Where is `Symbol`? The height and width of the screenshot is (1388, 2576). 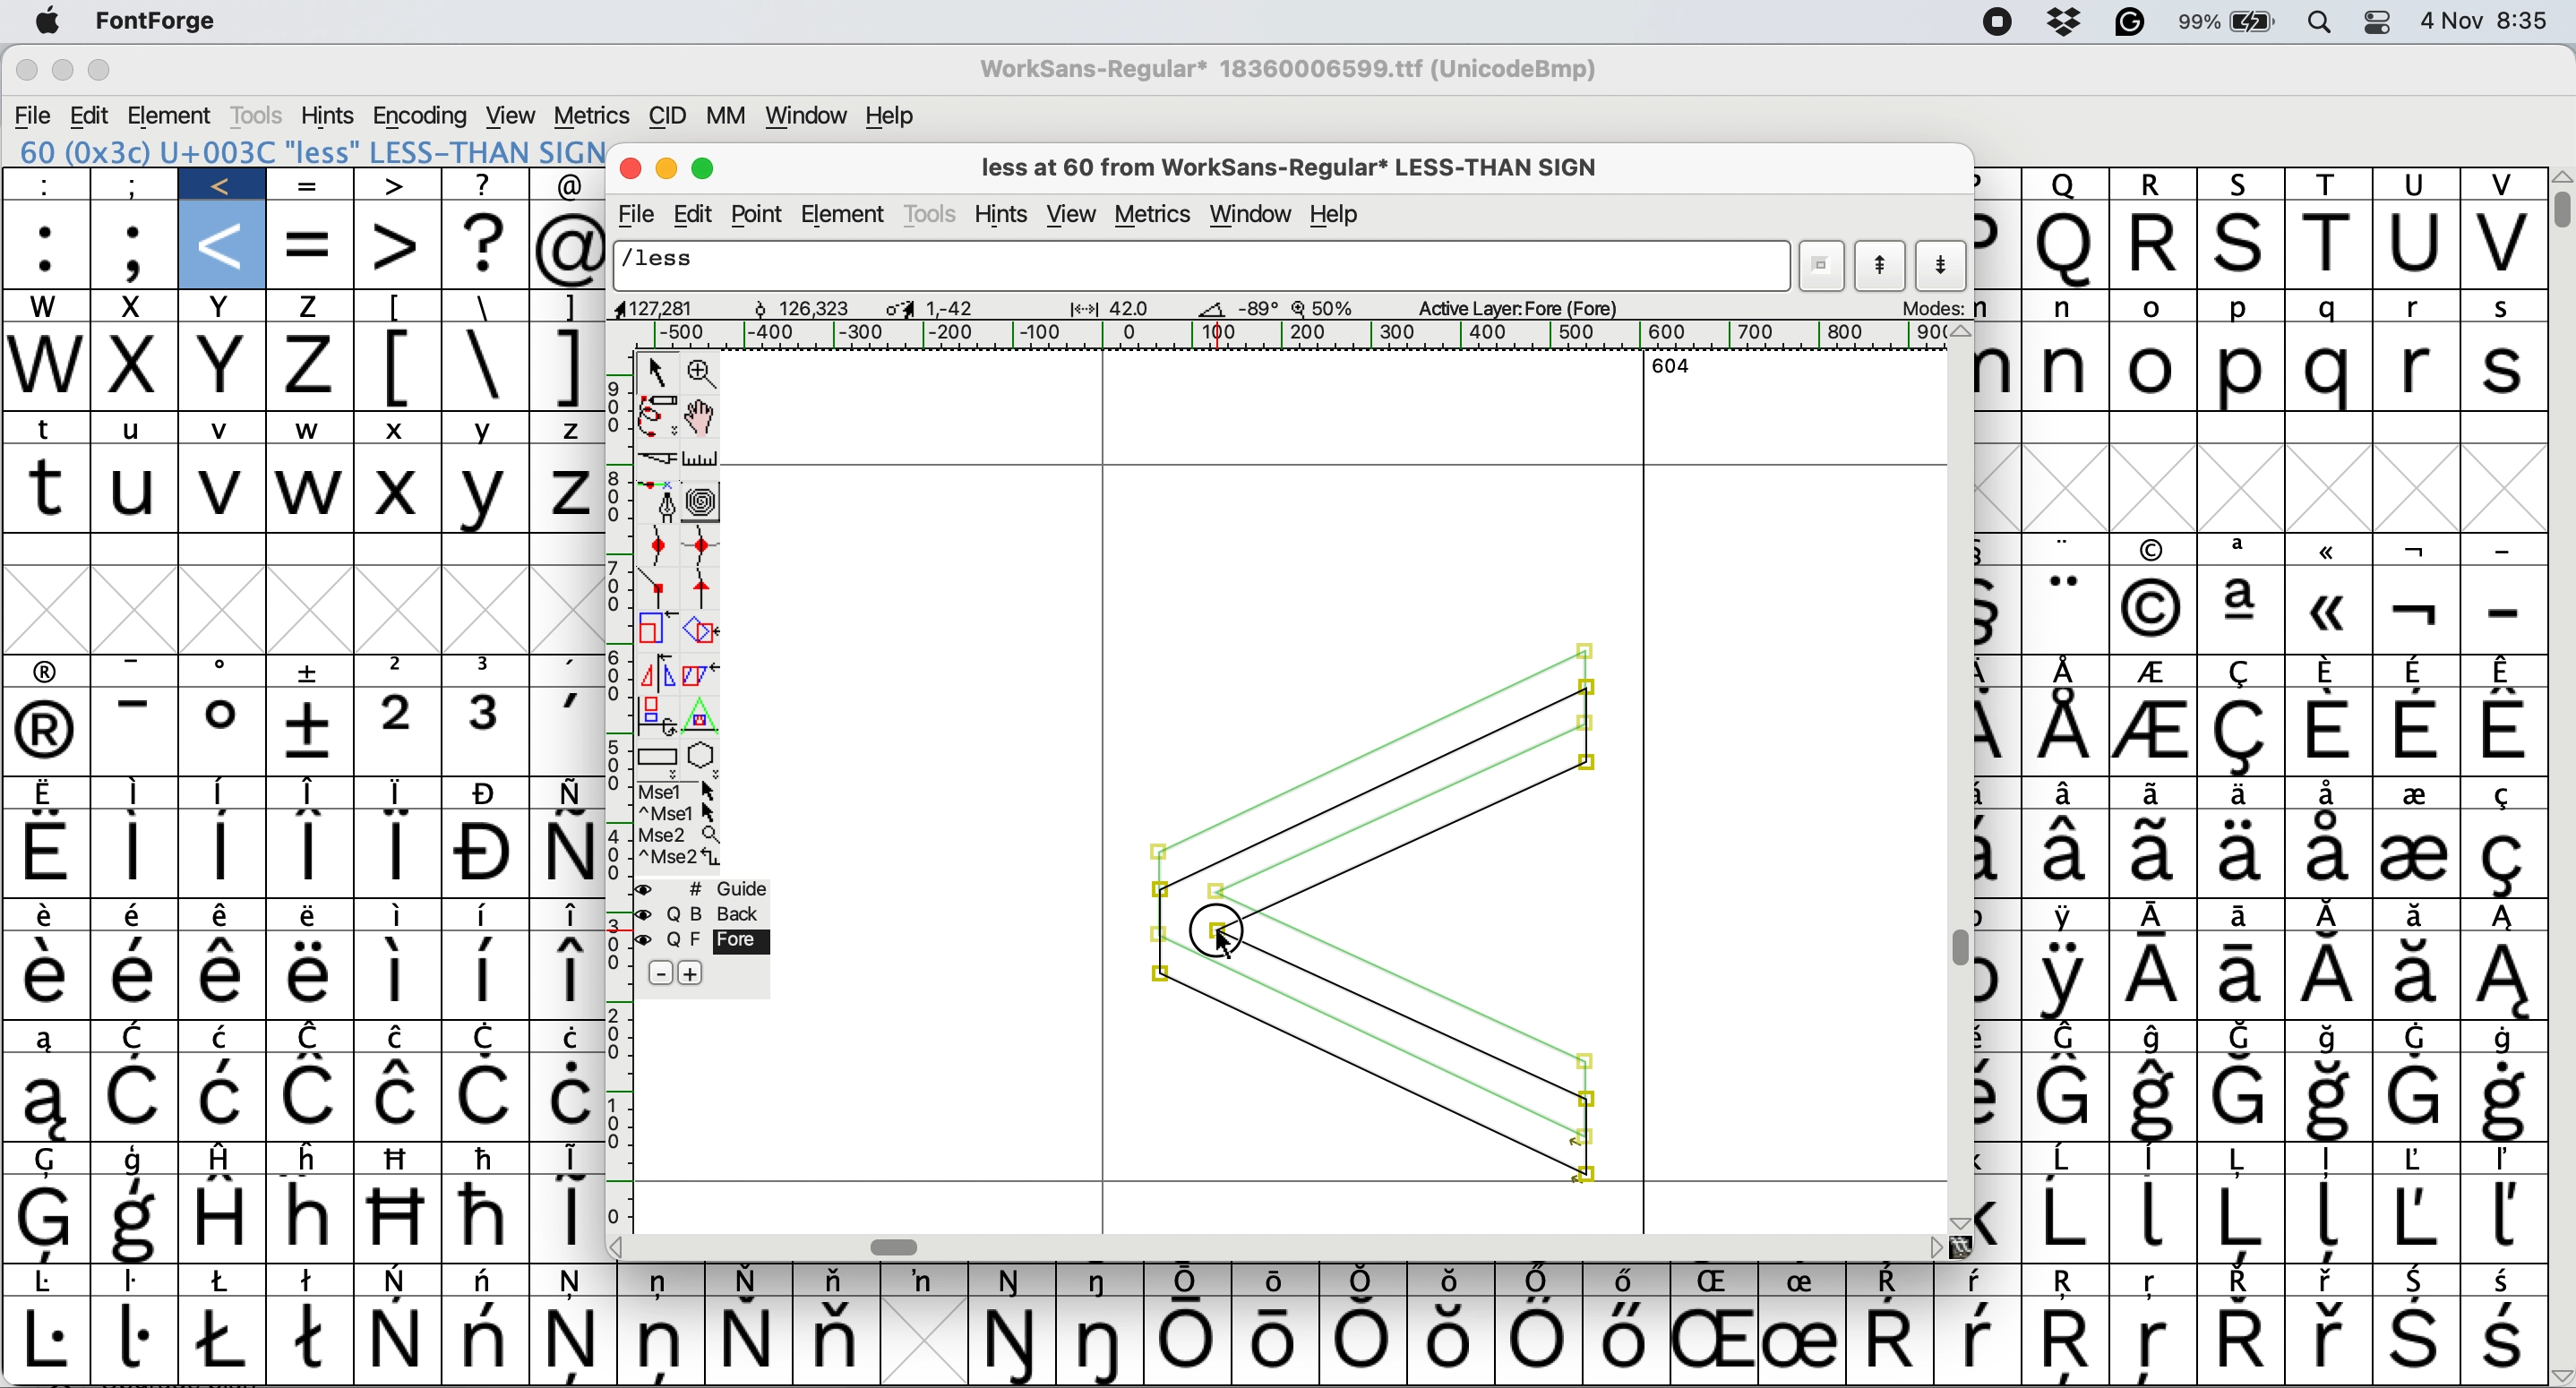
Symbol is located at coordinates (2066, 1220).